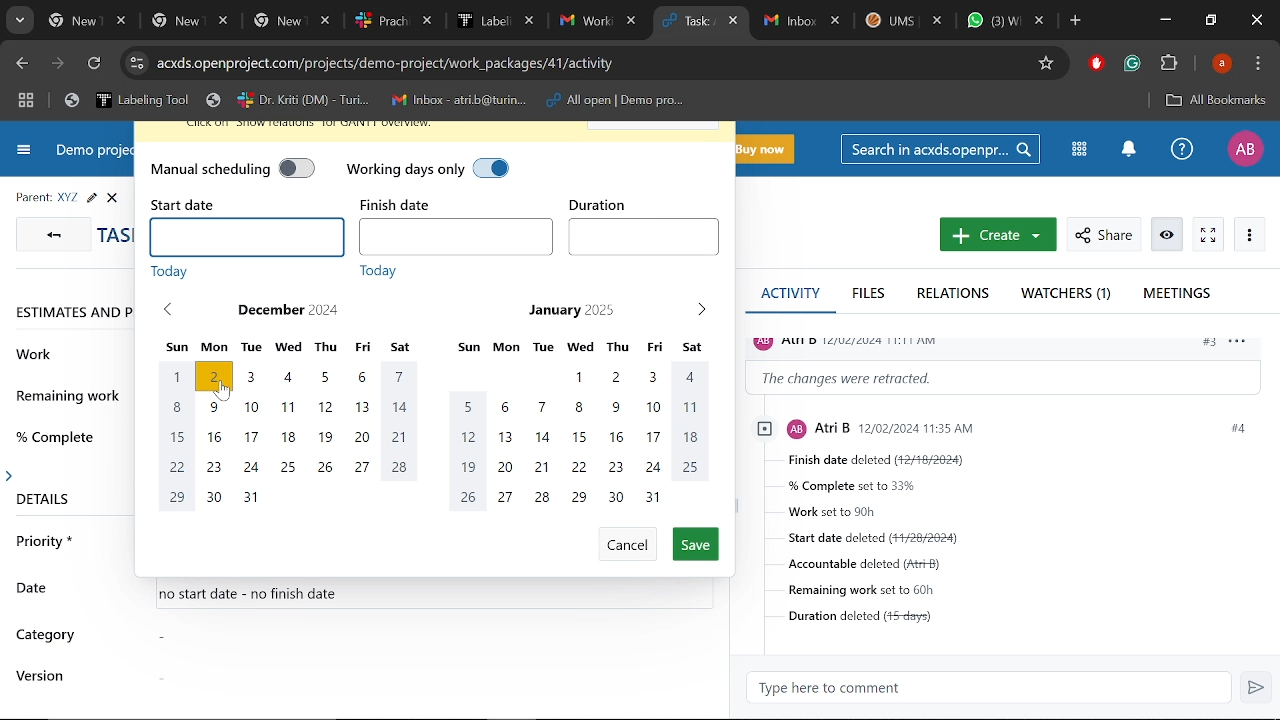  Describe the element at coordinates (28, 100) in the screenshot. I see `Tab groups` at that location.